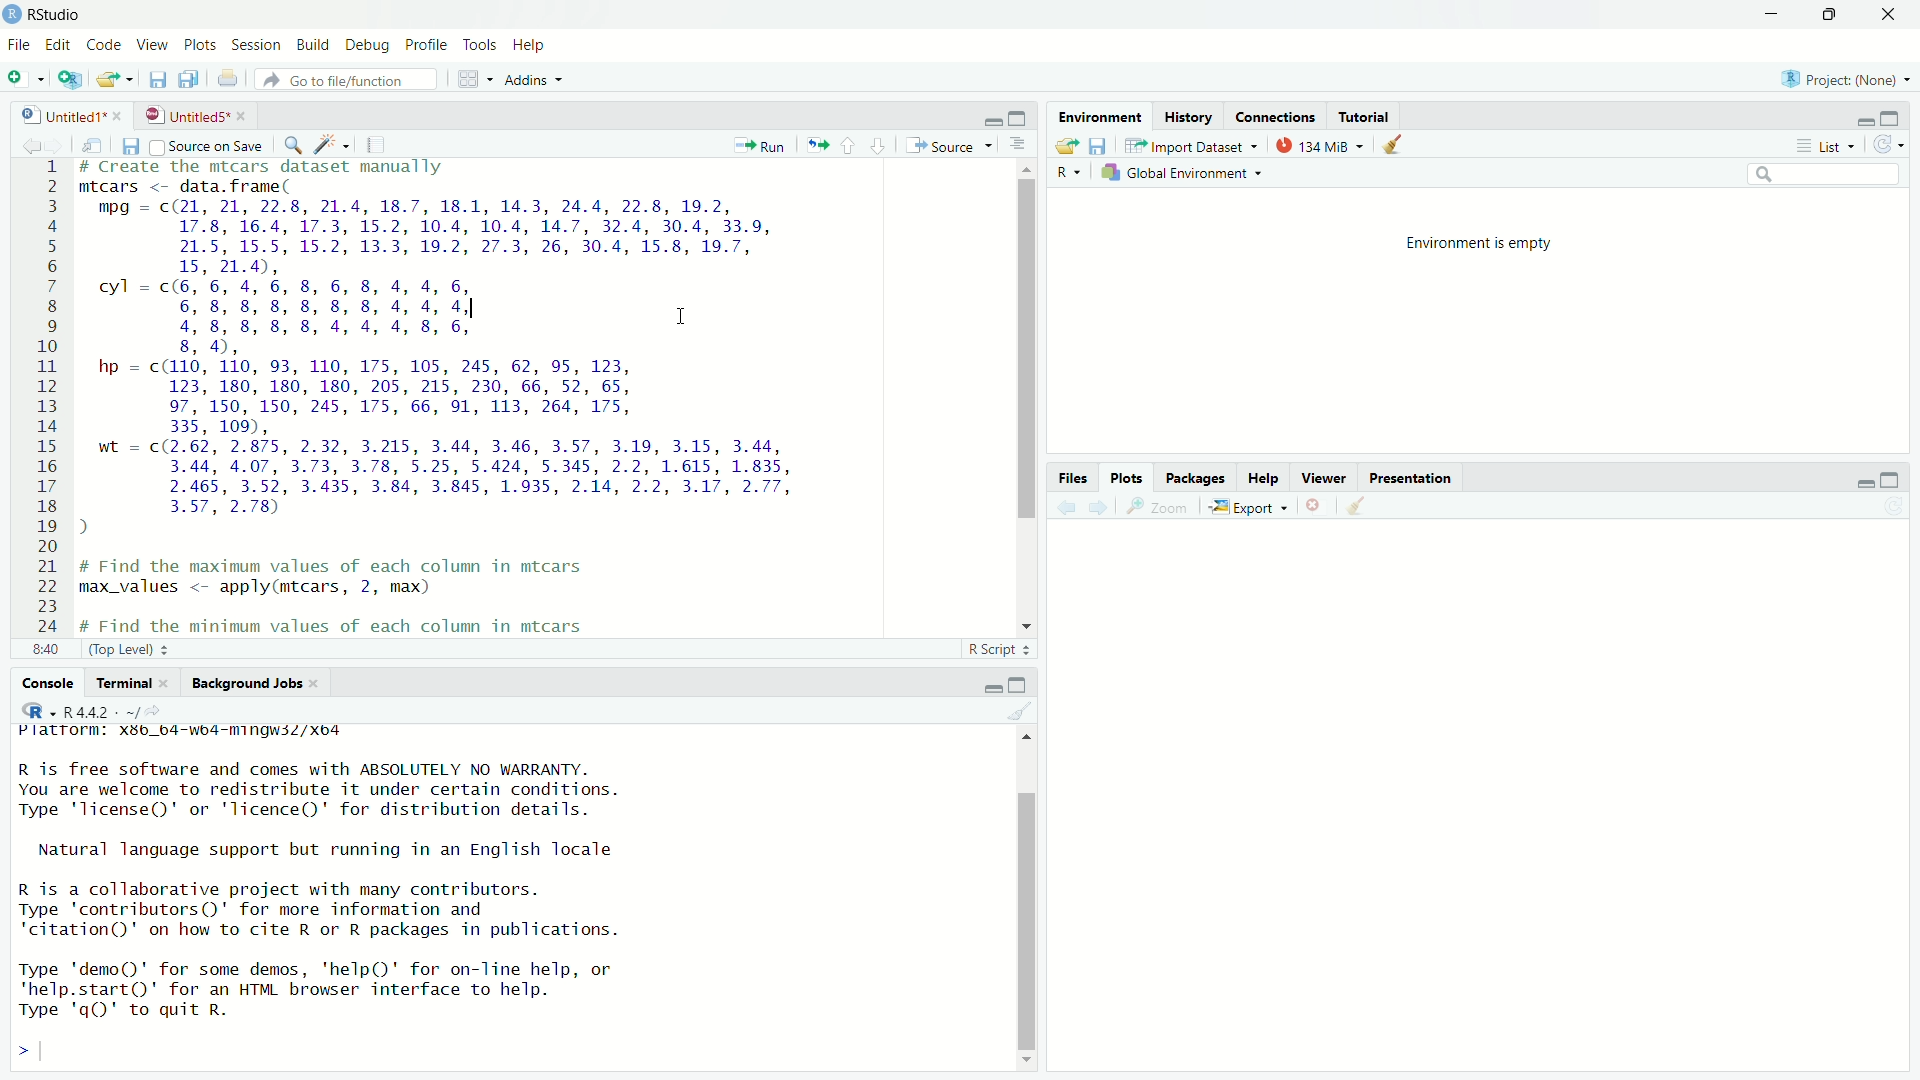 Image resolution: width=1920 pixels, height=1080 pixels. I want to click on maximise, so click(1892, 118).